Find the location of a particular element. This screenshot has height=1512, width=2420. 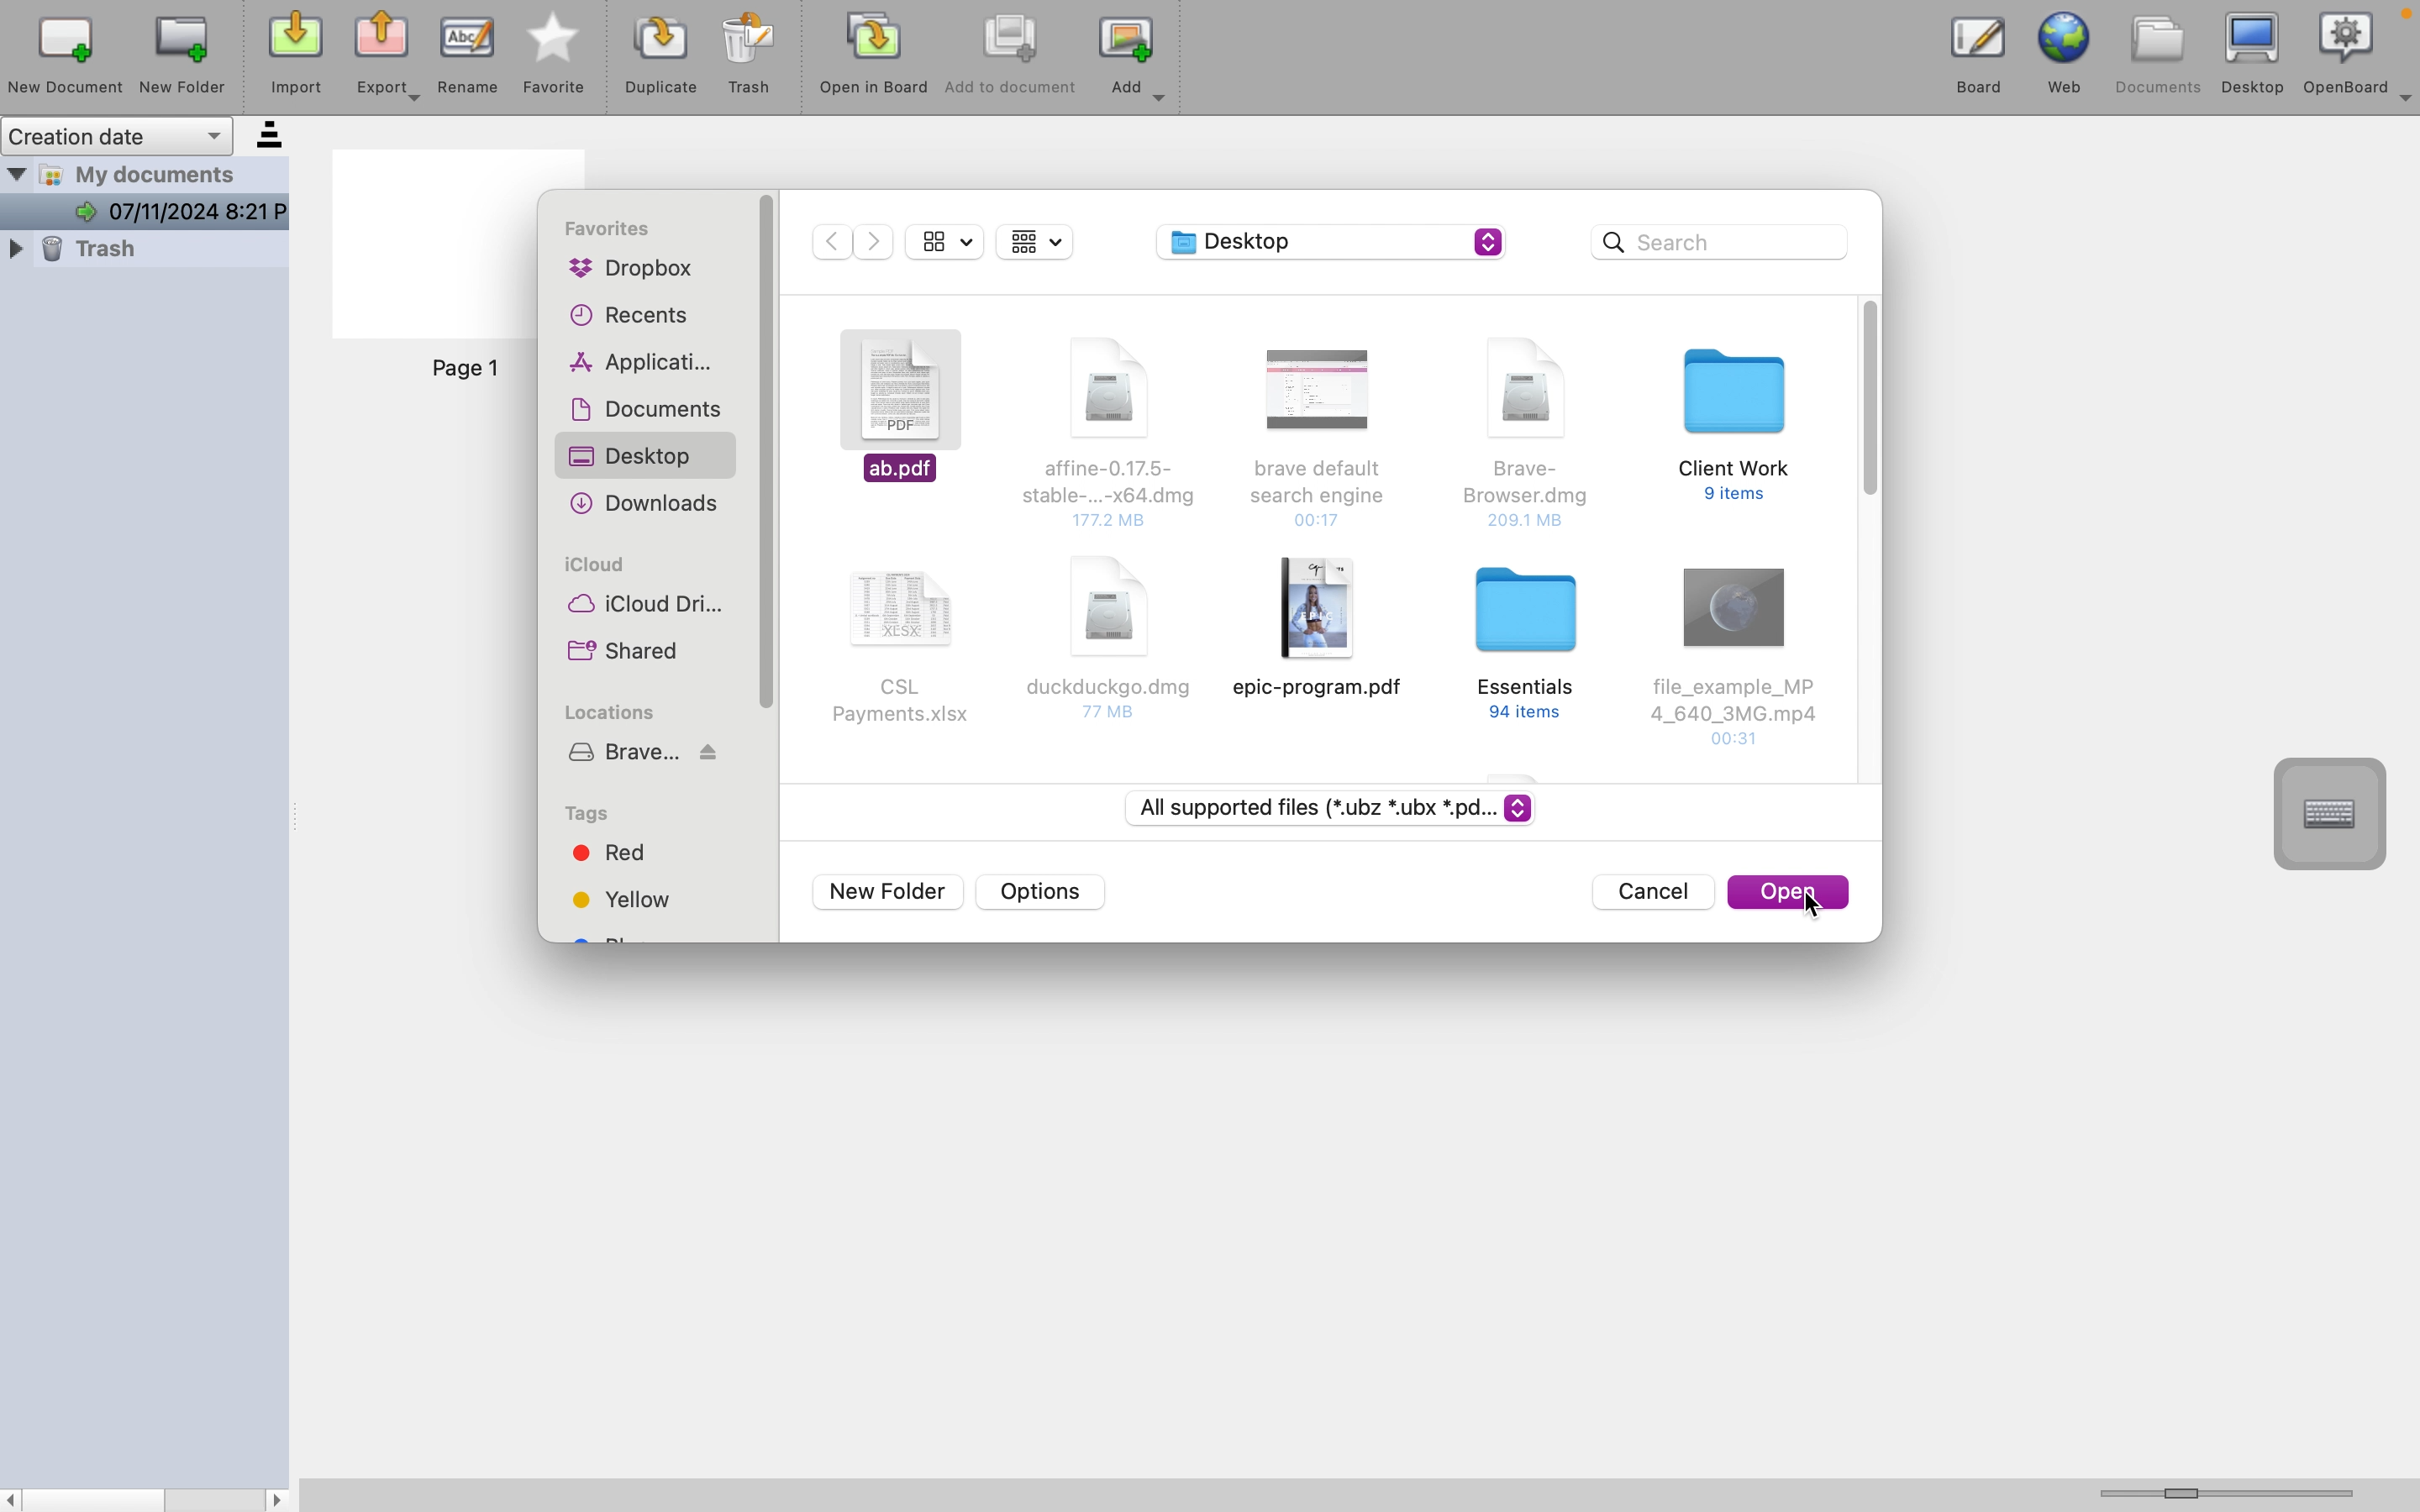

icloud drive is located at coordinates (639, 606).